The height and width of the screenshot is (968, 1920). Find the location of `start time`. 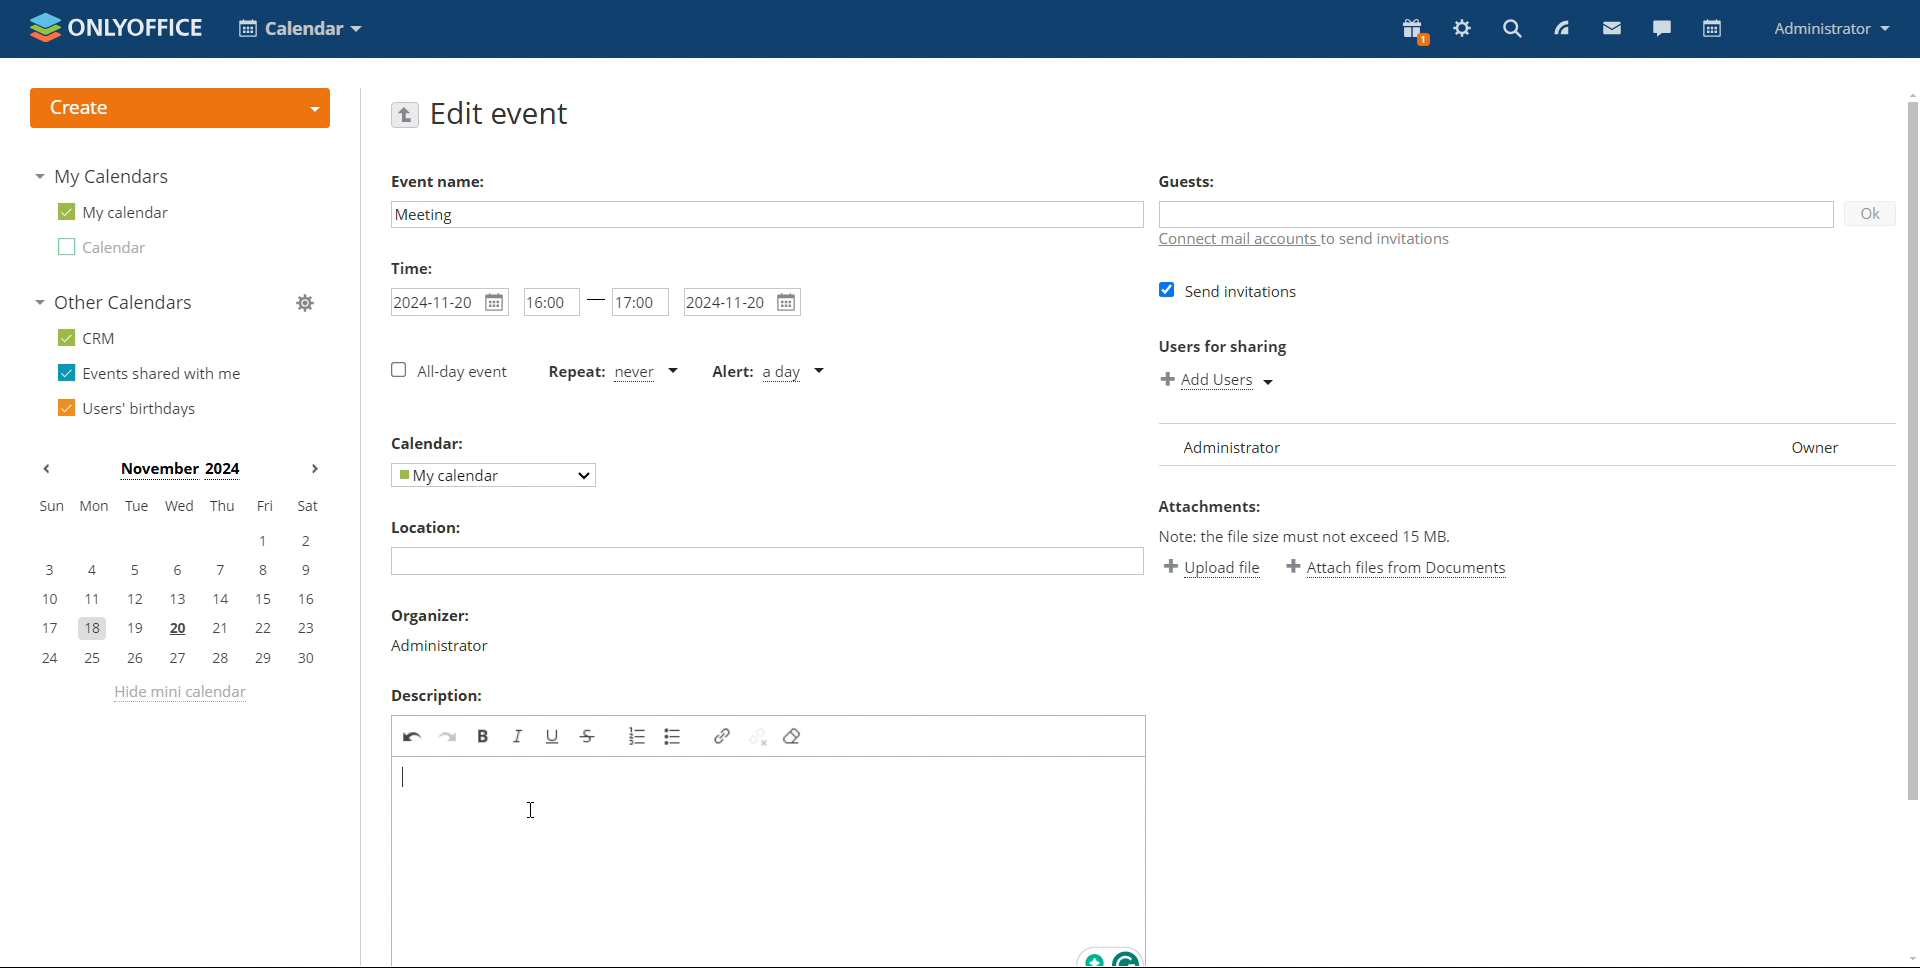

start time is located at coordinates (552, 303).